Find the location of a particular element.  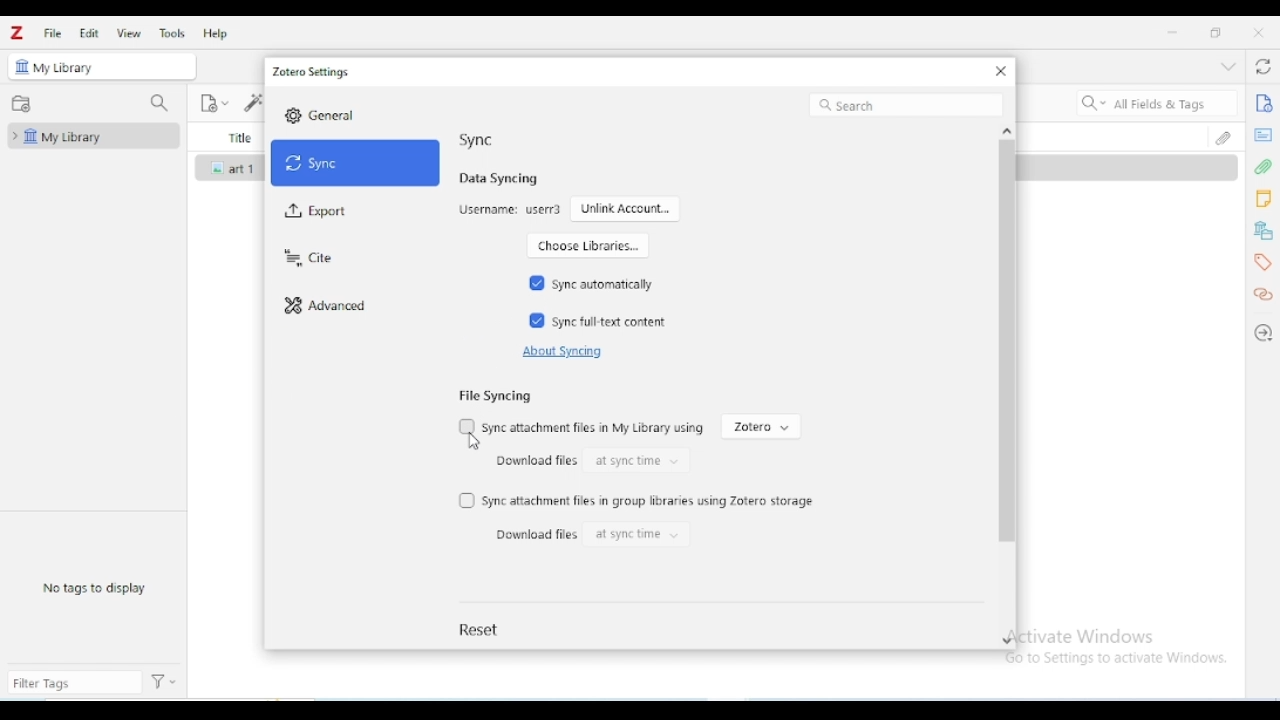

search is located at coordinates (906, 105).